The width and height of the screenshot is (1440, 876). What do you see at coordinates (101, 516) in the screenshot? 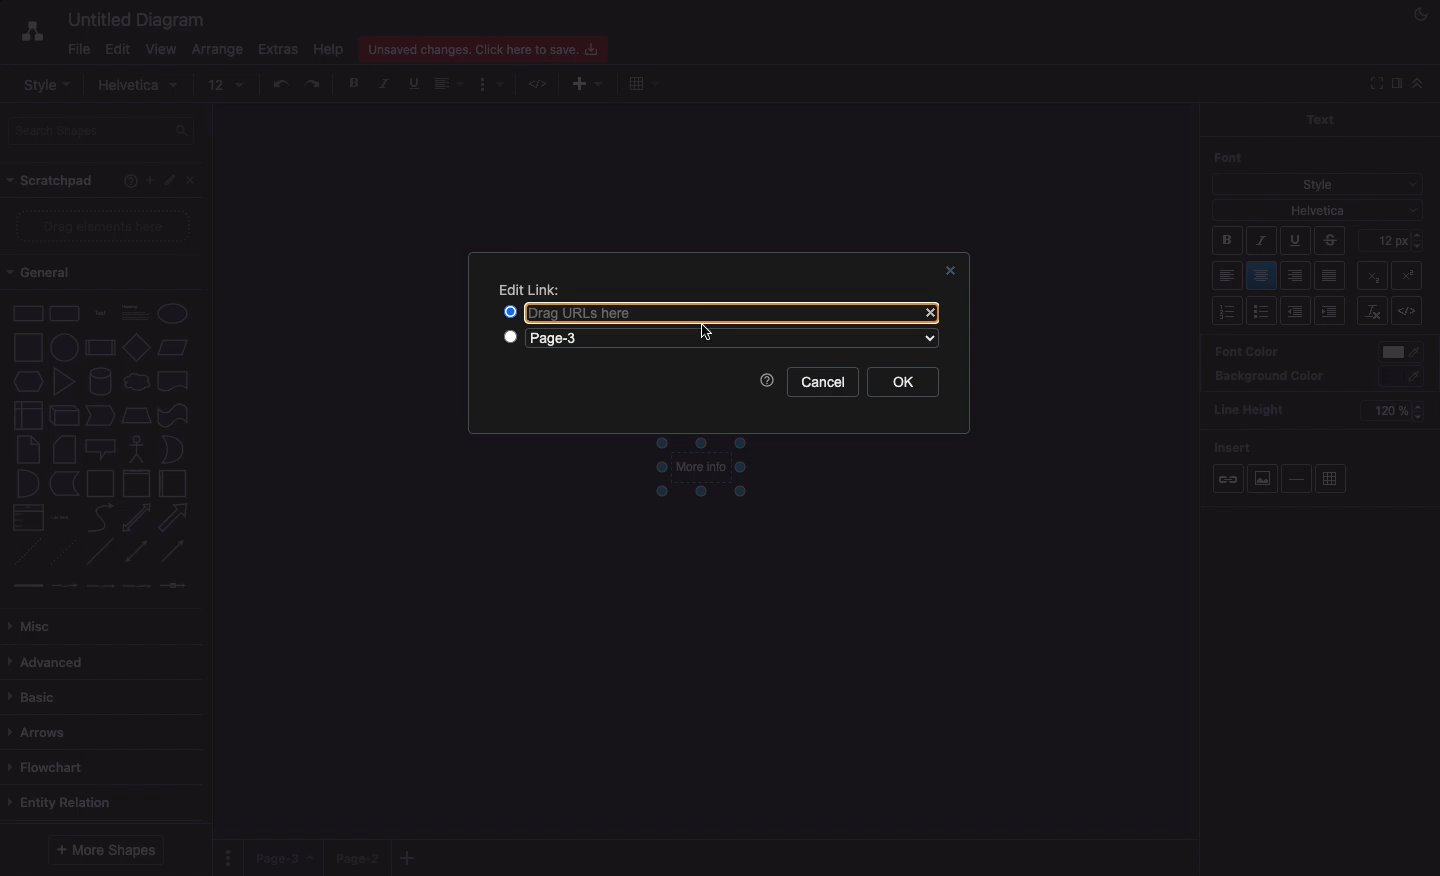
I see `curve` at bounding box center [101, 516].